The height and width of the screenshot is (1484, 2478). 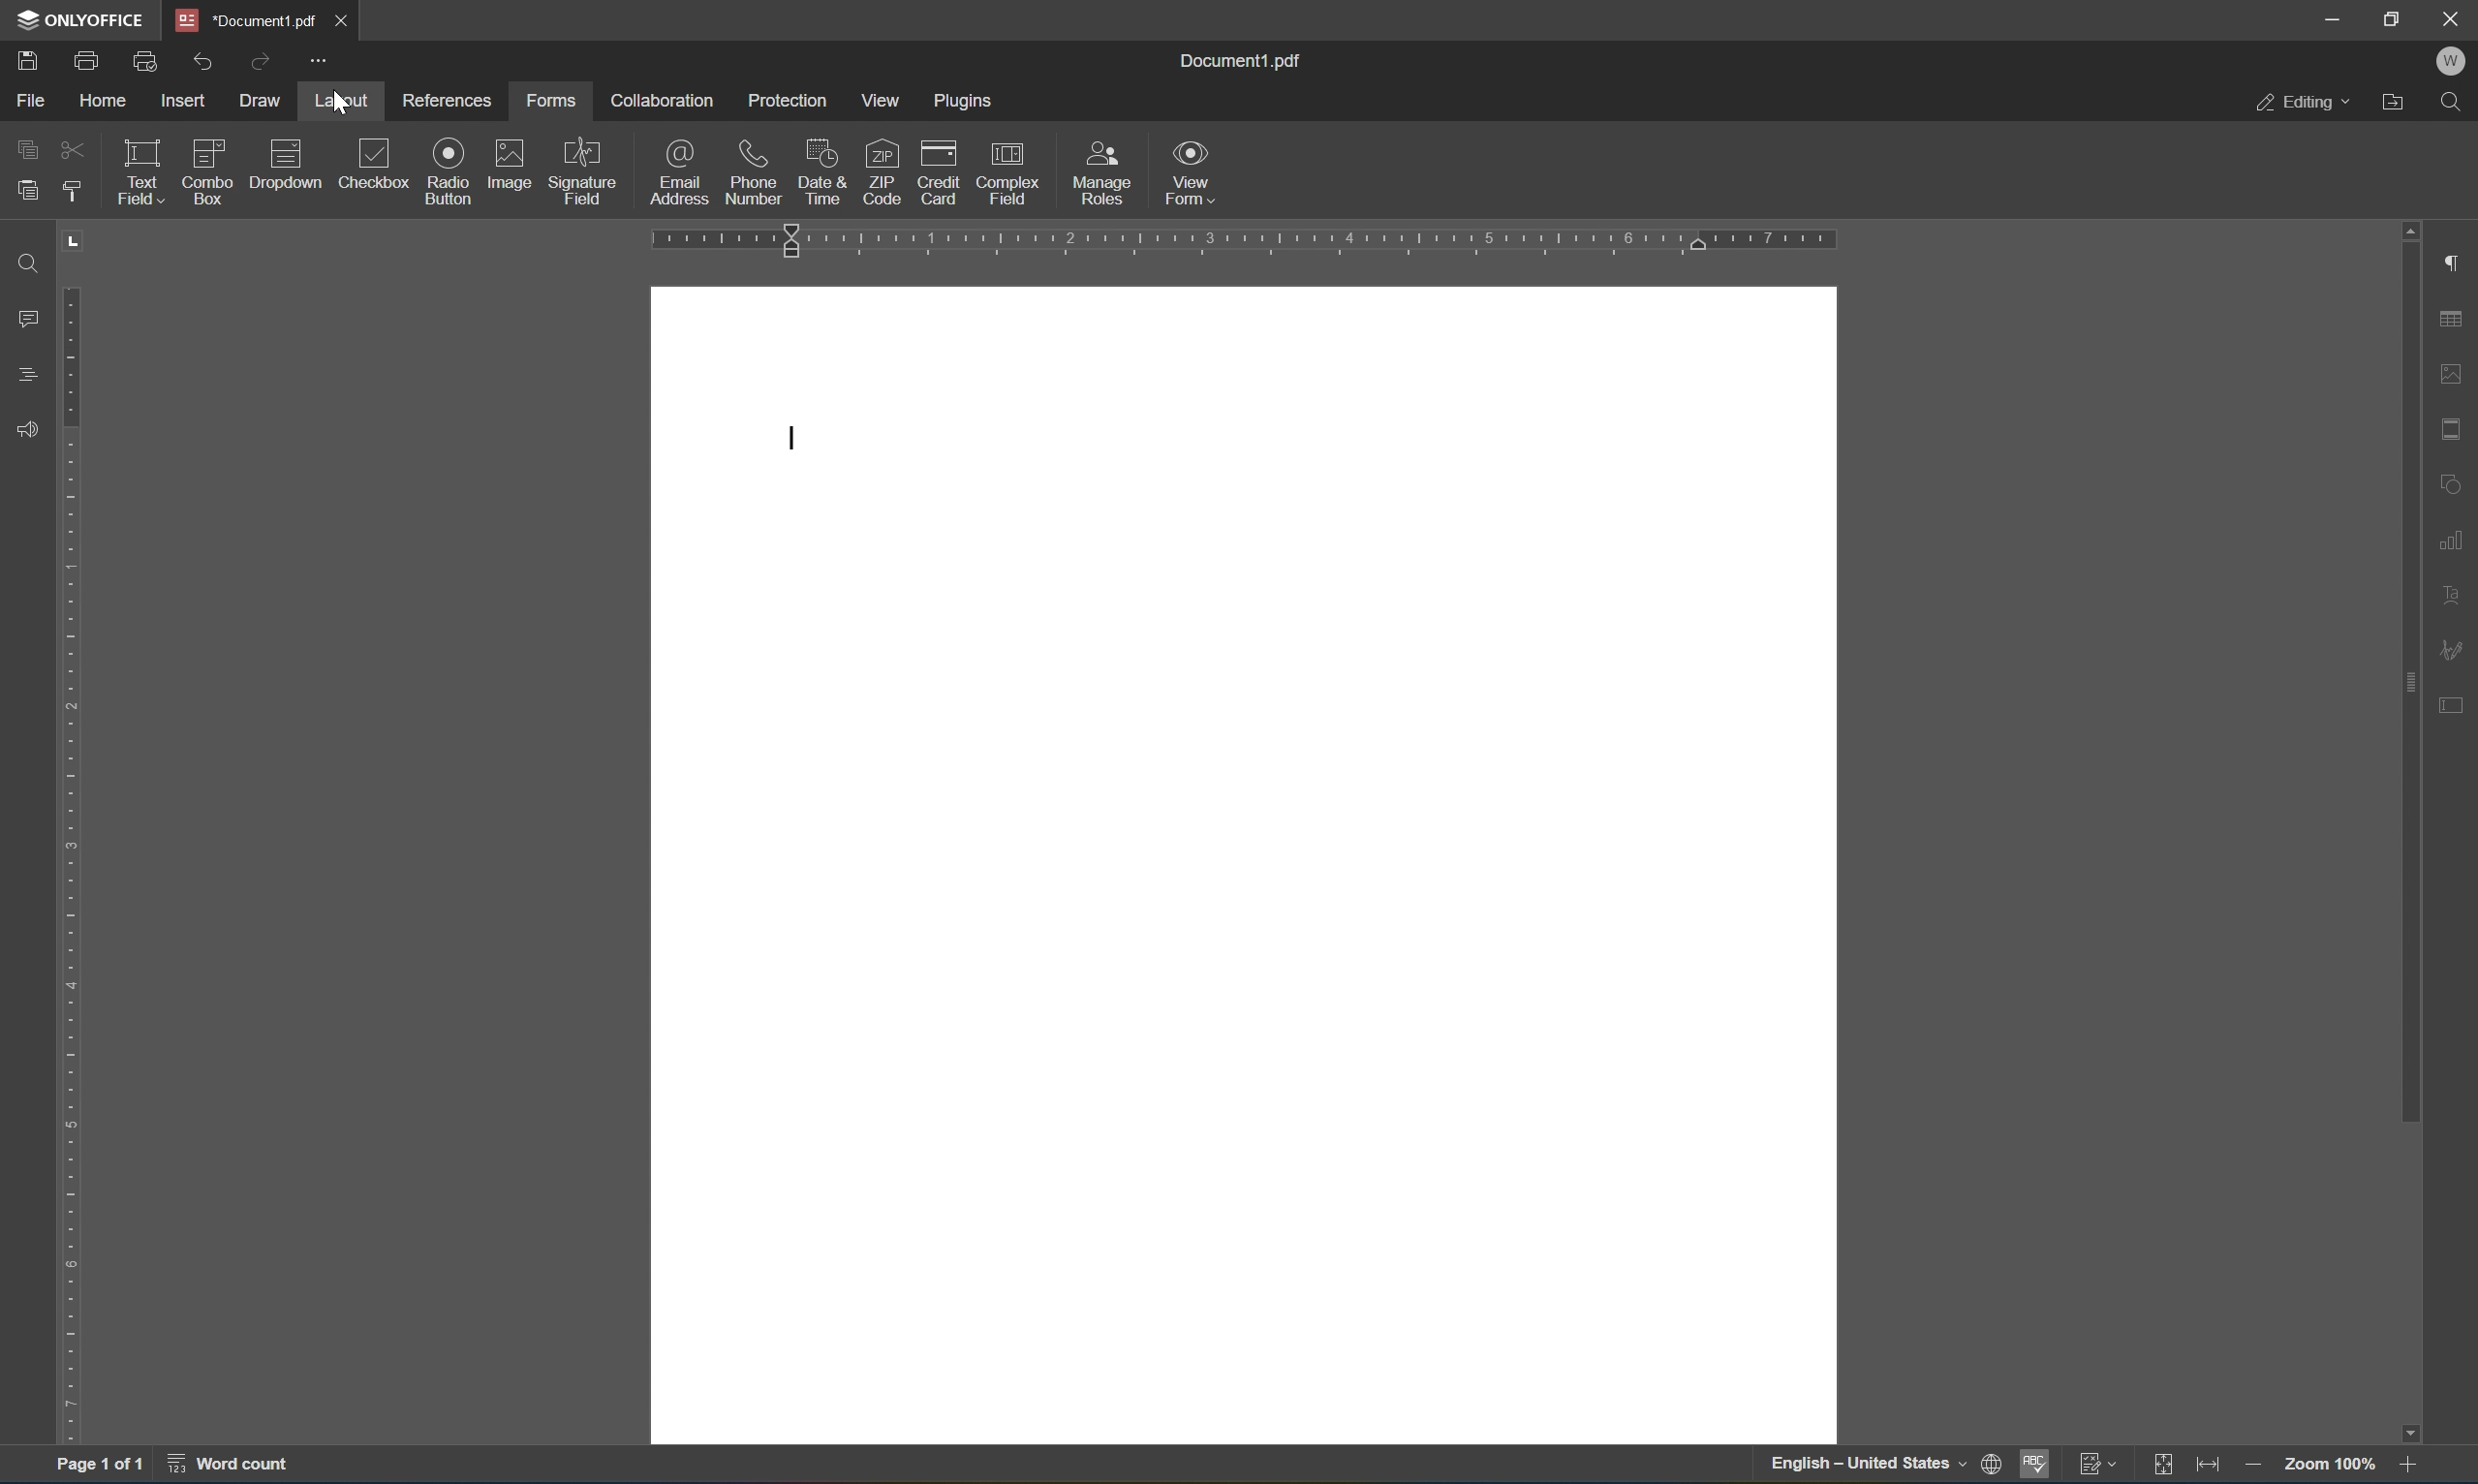 What do you see at coordinates (265, 100) in the screenshot?
I see `draw` at bounding box center [265, 100].